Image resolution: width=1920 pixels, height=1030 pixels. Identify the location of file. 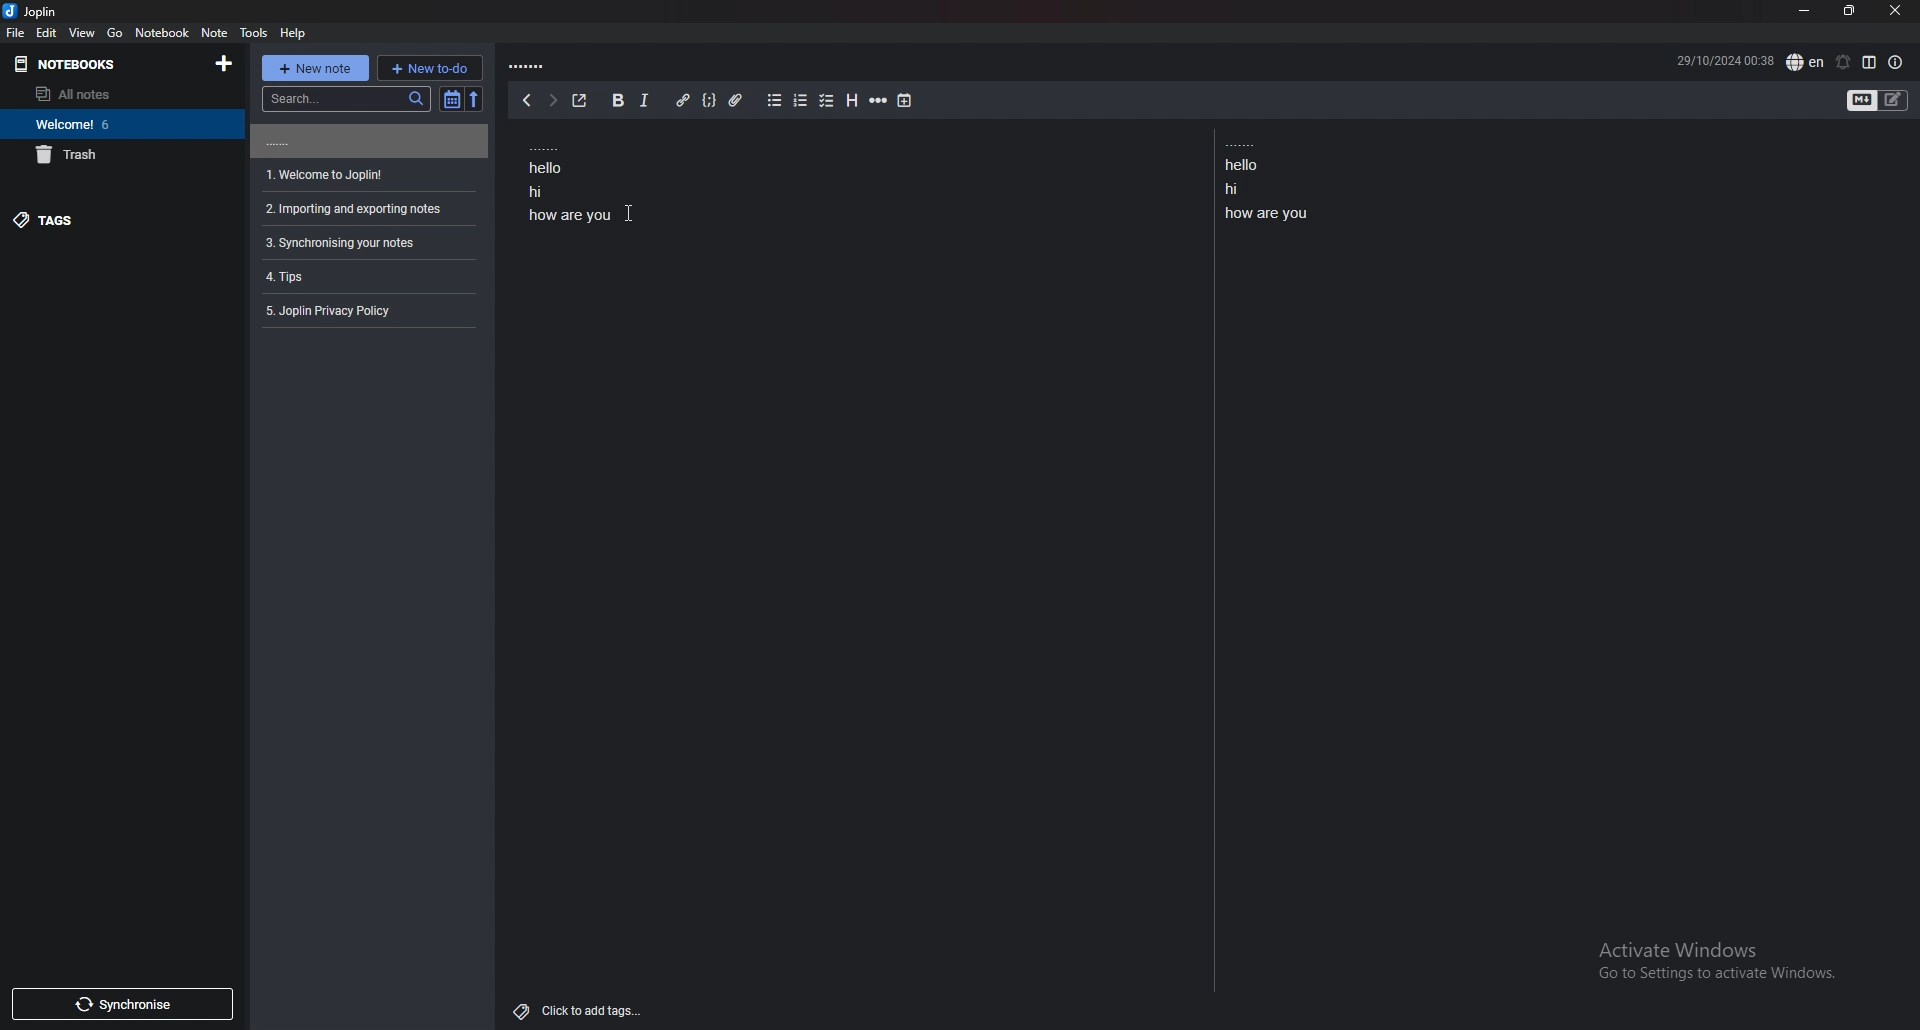
(17, 33).